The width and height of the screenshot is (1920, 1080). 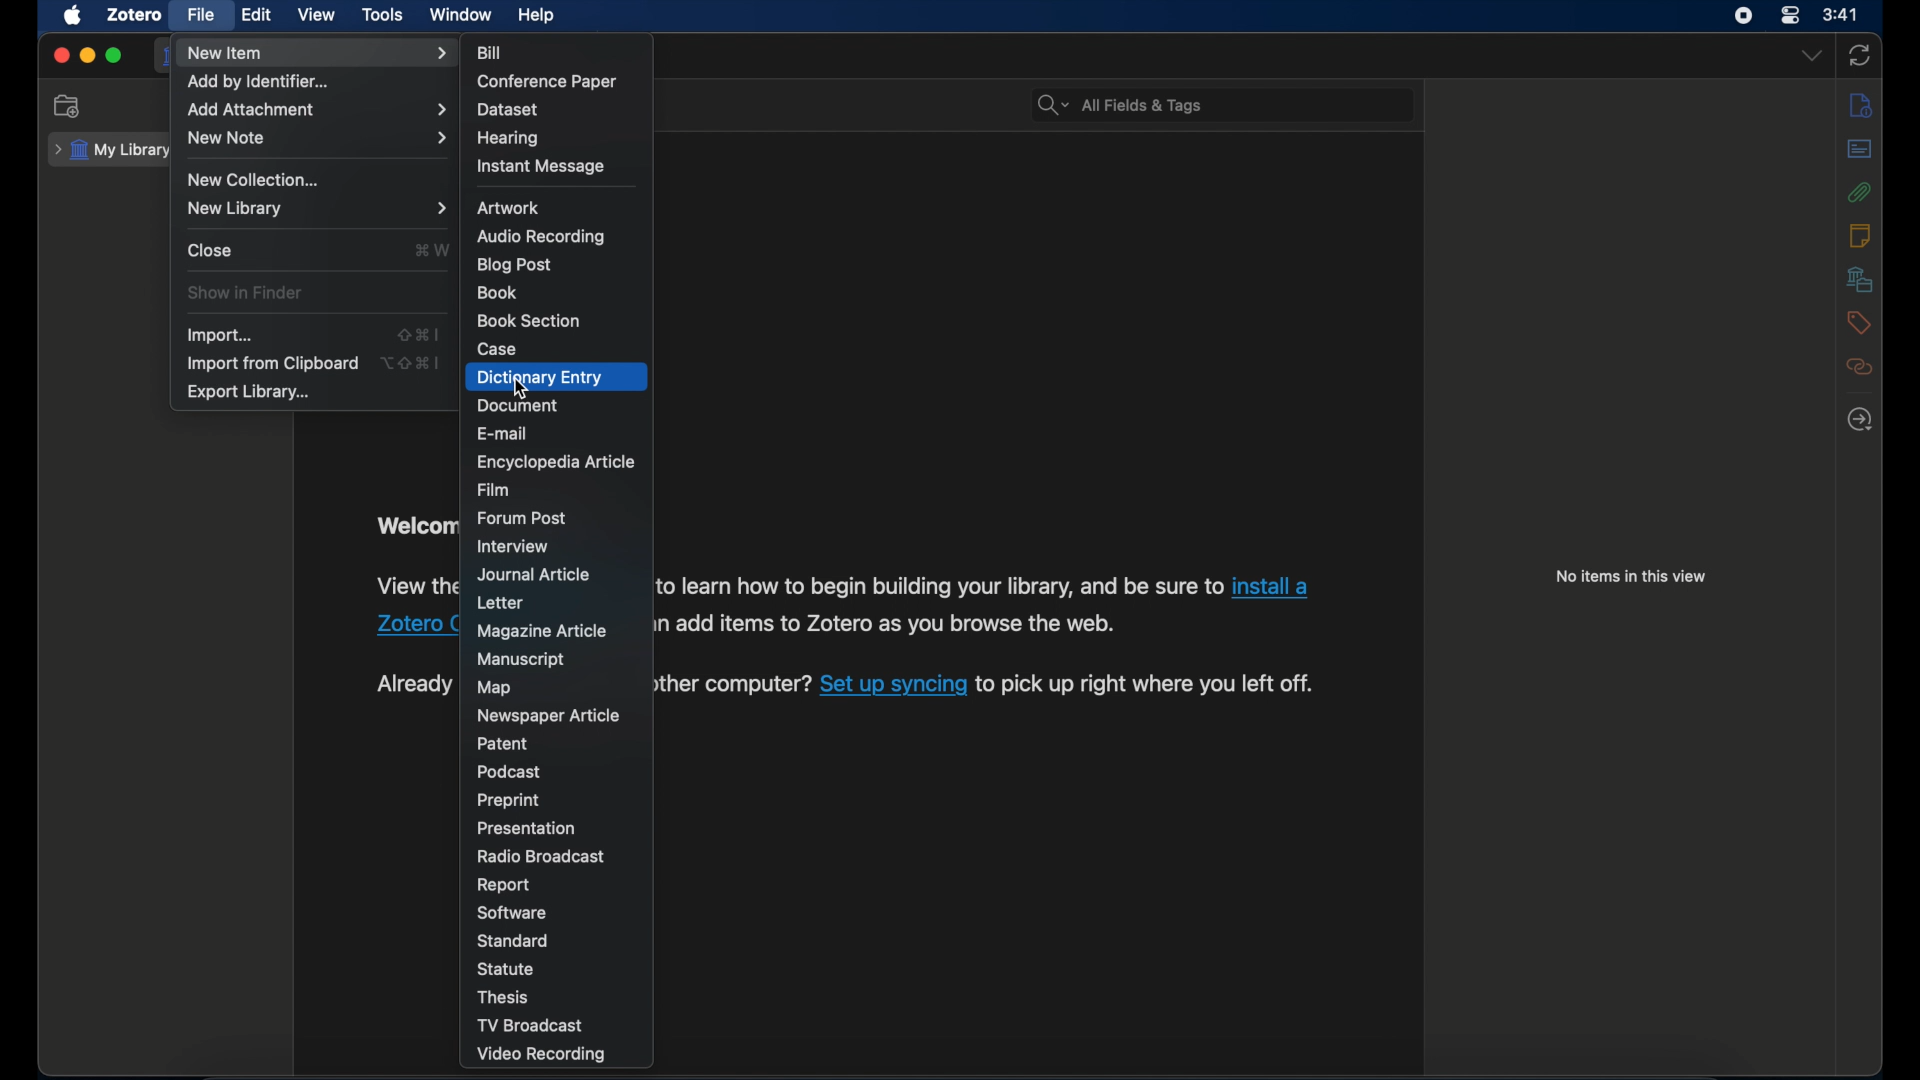 What do you see at coordinates (494, 689) in the screenshot?
I see `map` at bounding box center [494, 689].